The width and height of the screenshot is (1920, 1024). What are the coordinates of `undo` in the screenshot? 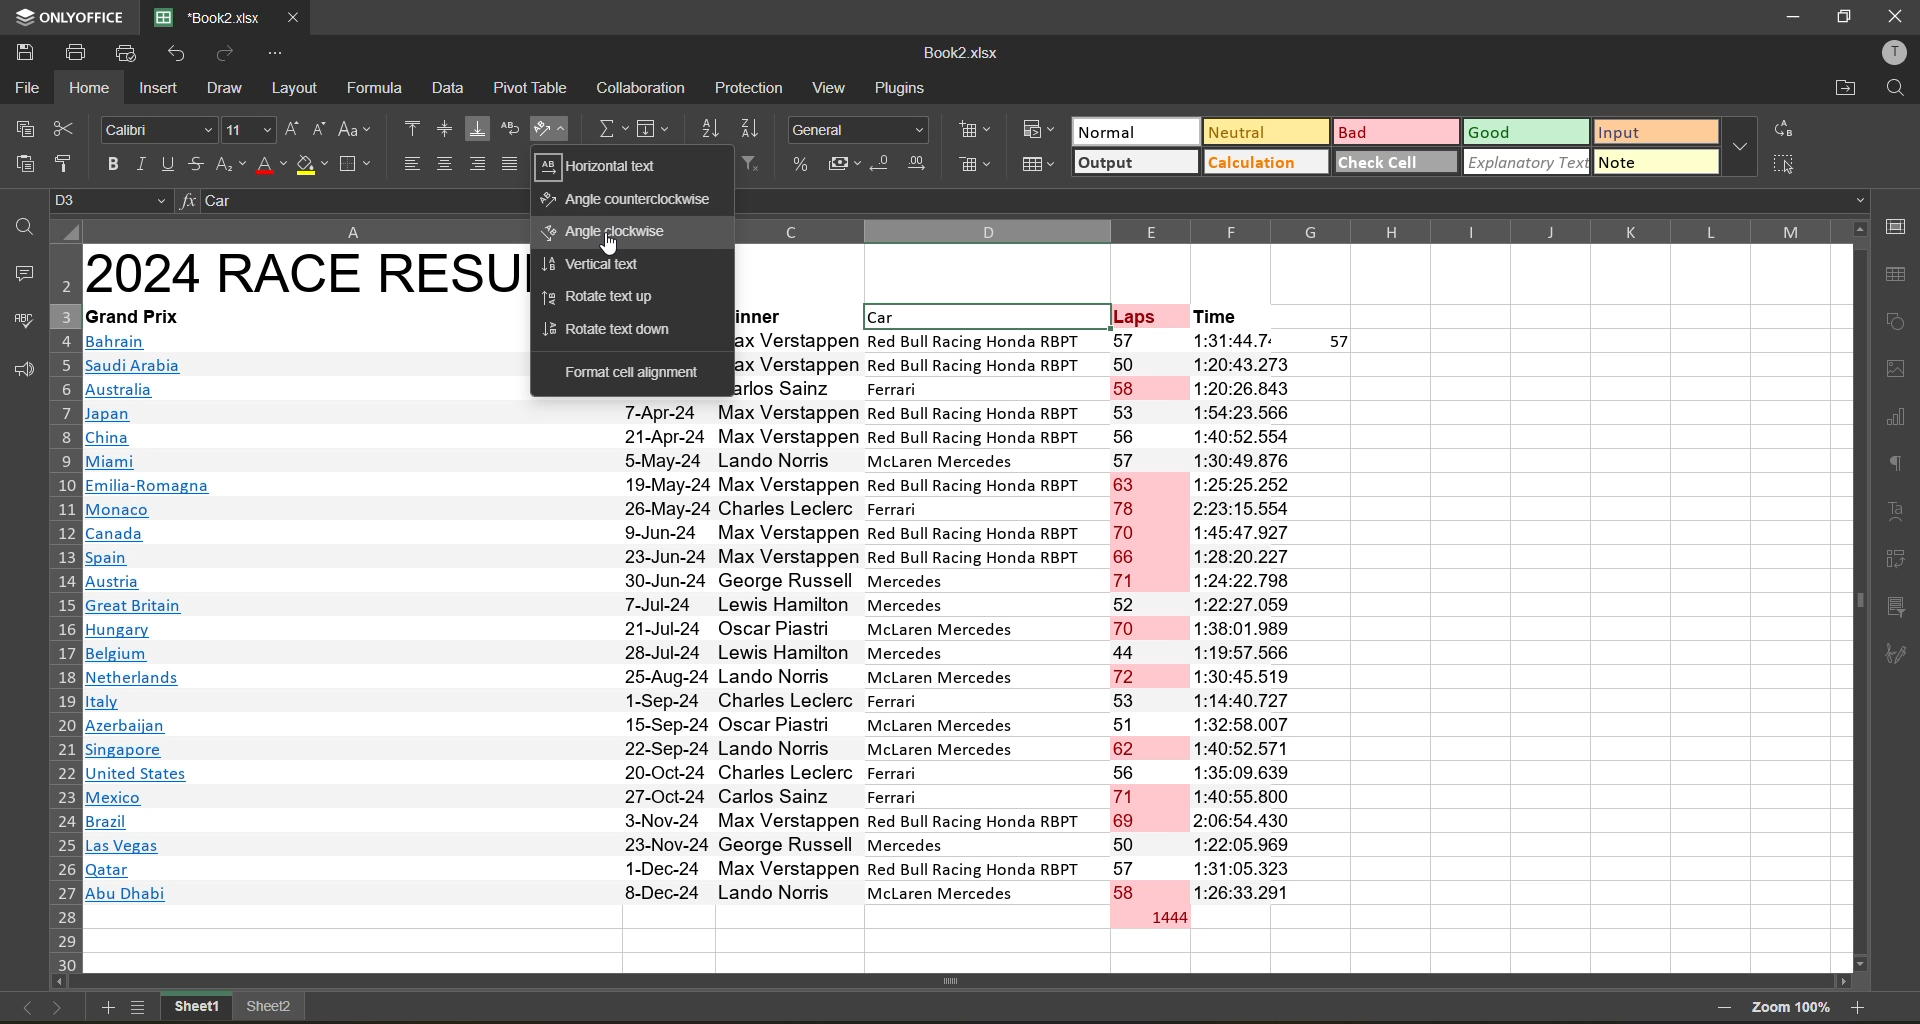 It's located at (179, 52).